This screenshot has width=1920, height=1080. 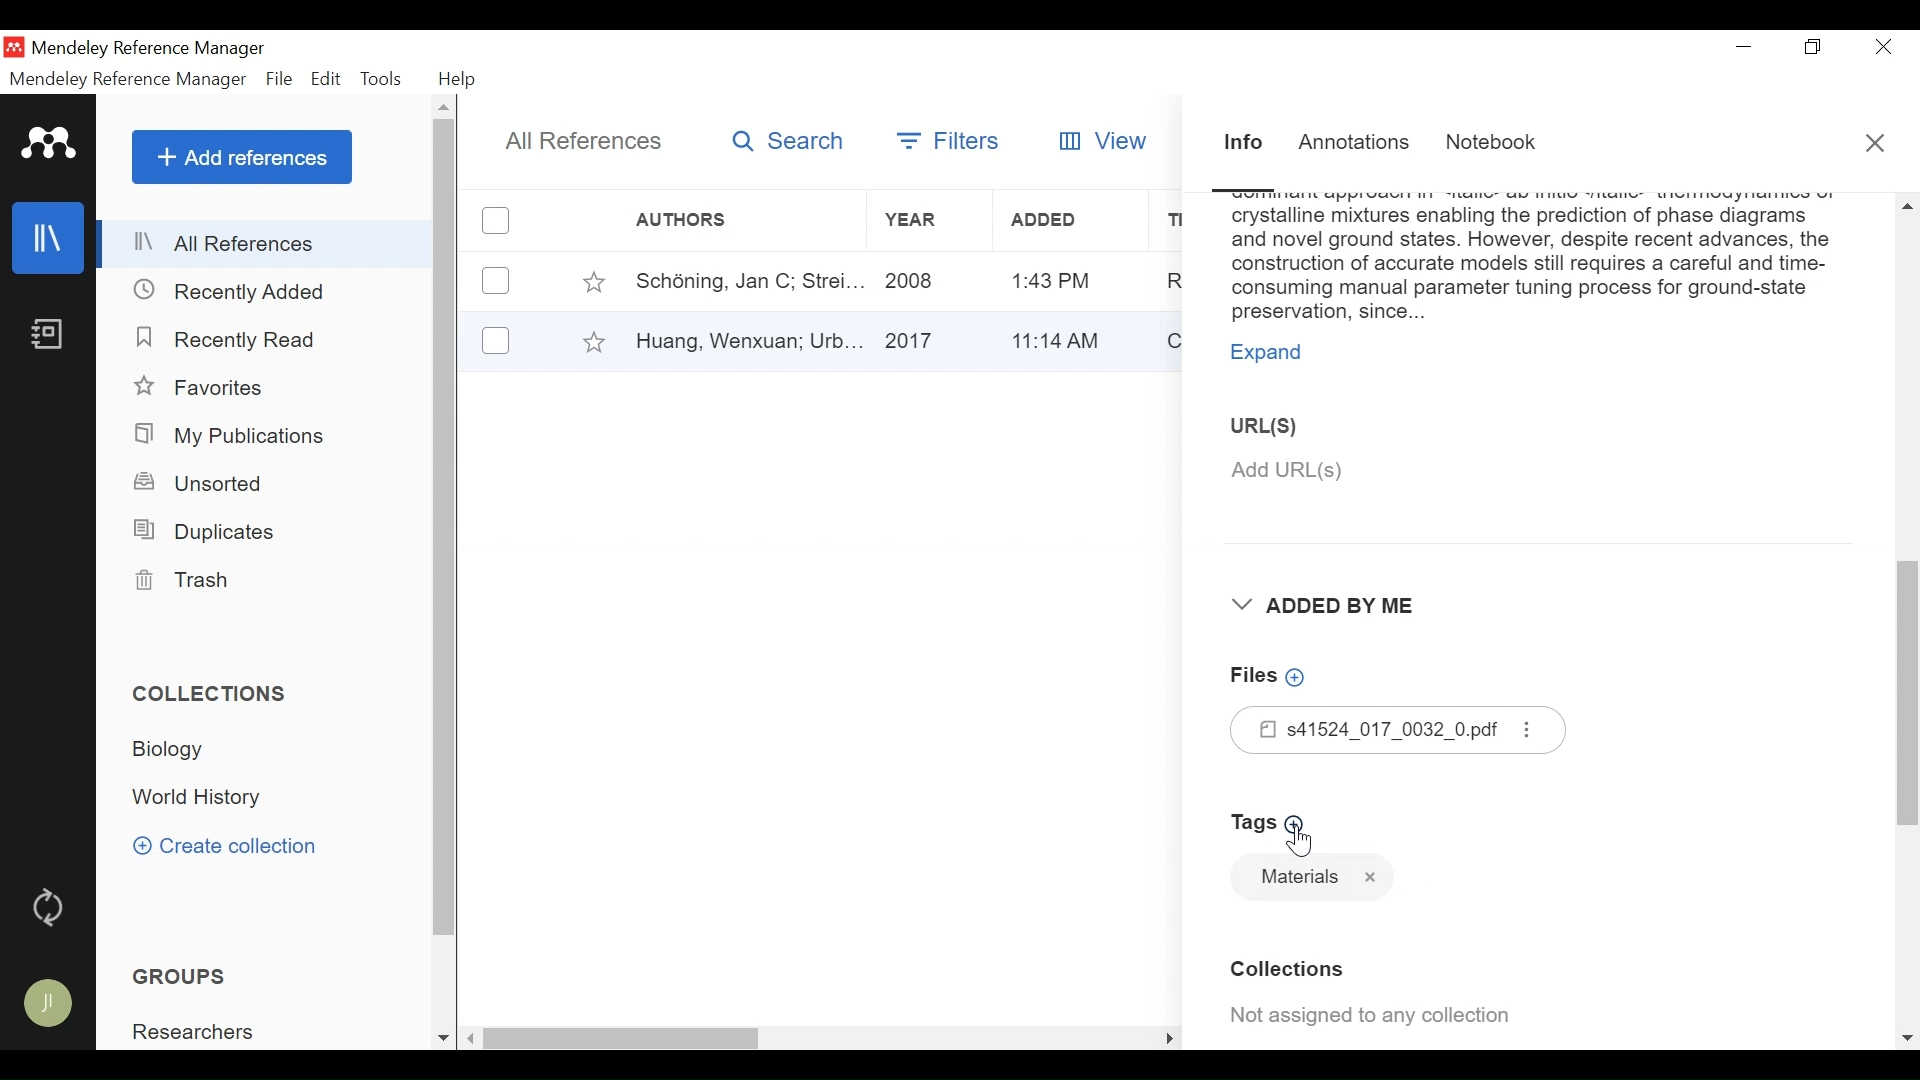 What do you see at coordinates (1298, 839) in the screenshot?
I see `Cursor` at bounding box center [1298, 839].